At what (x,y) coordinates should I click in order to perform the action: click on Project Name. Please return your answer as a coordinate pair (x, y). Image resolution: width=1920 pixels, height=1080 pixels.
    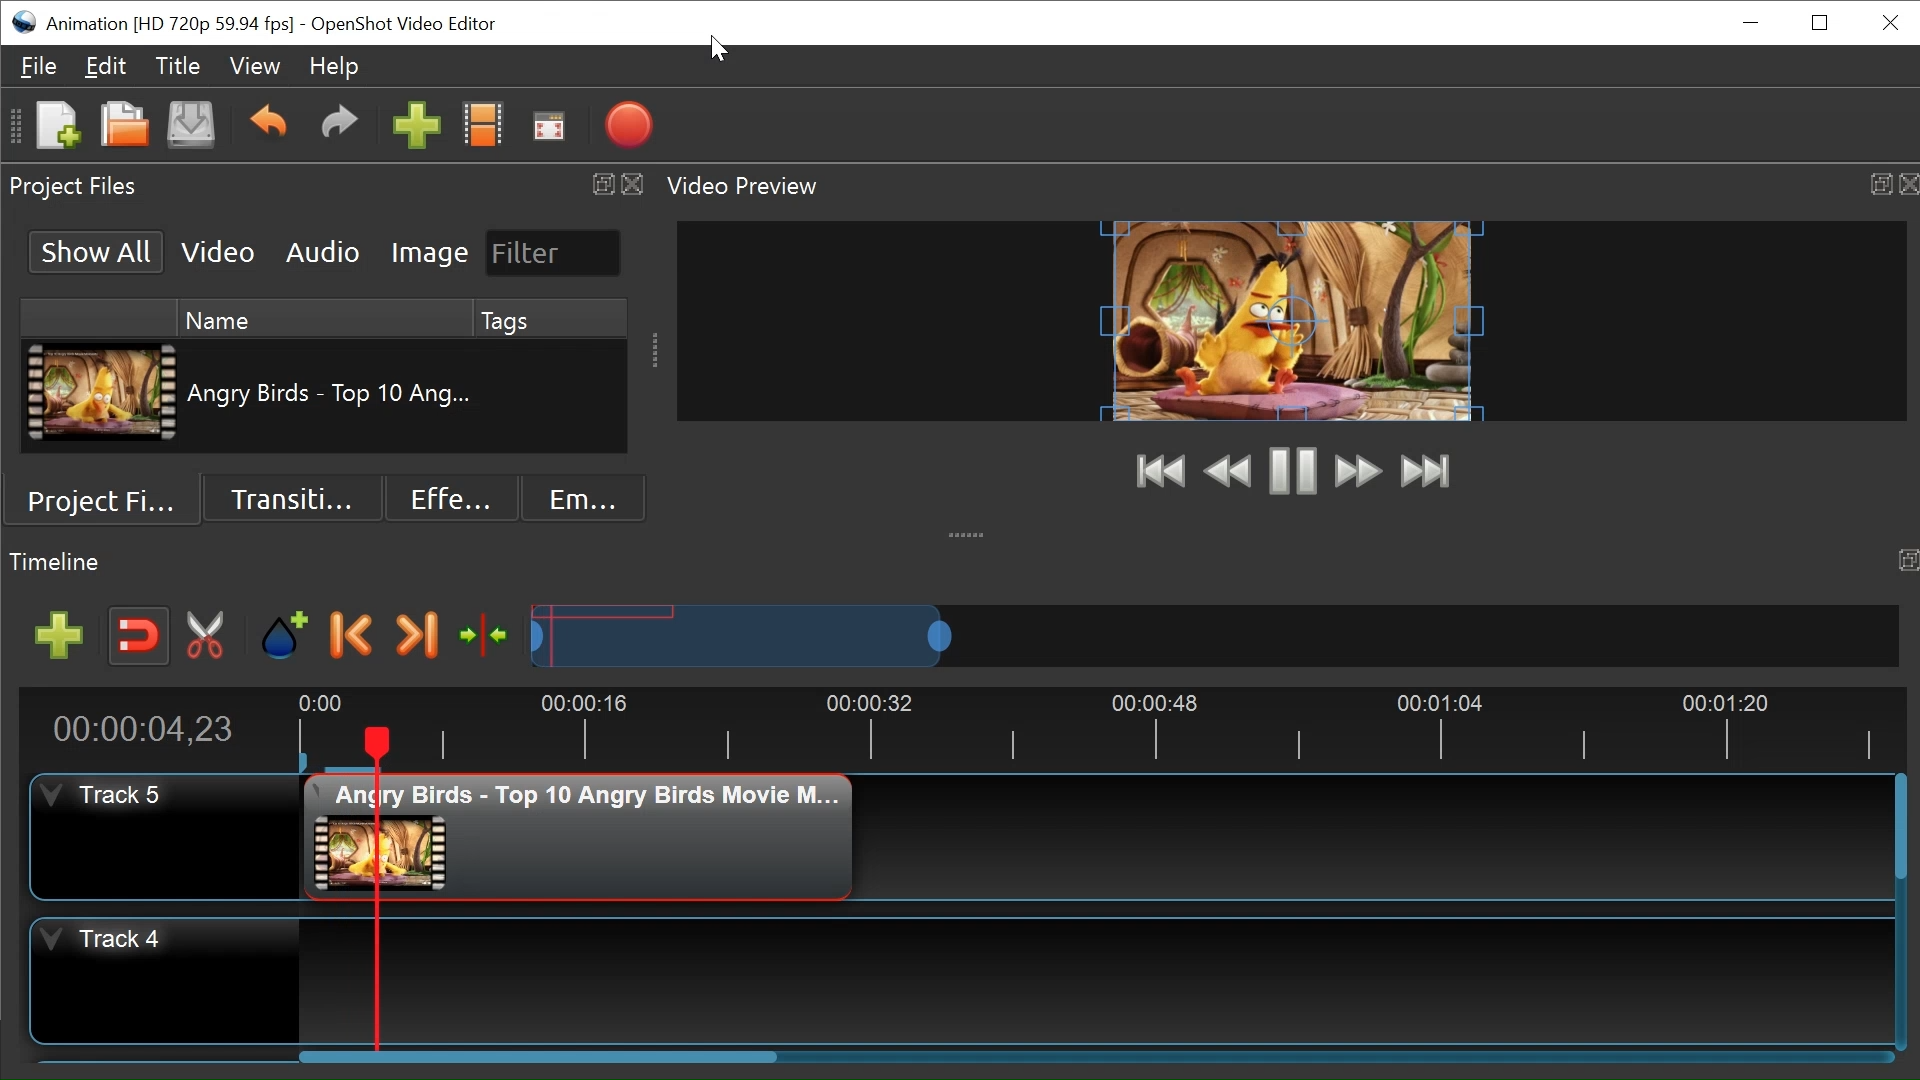
    Looking at the image, I should click on (171, 25).